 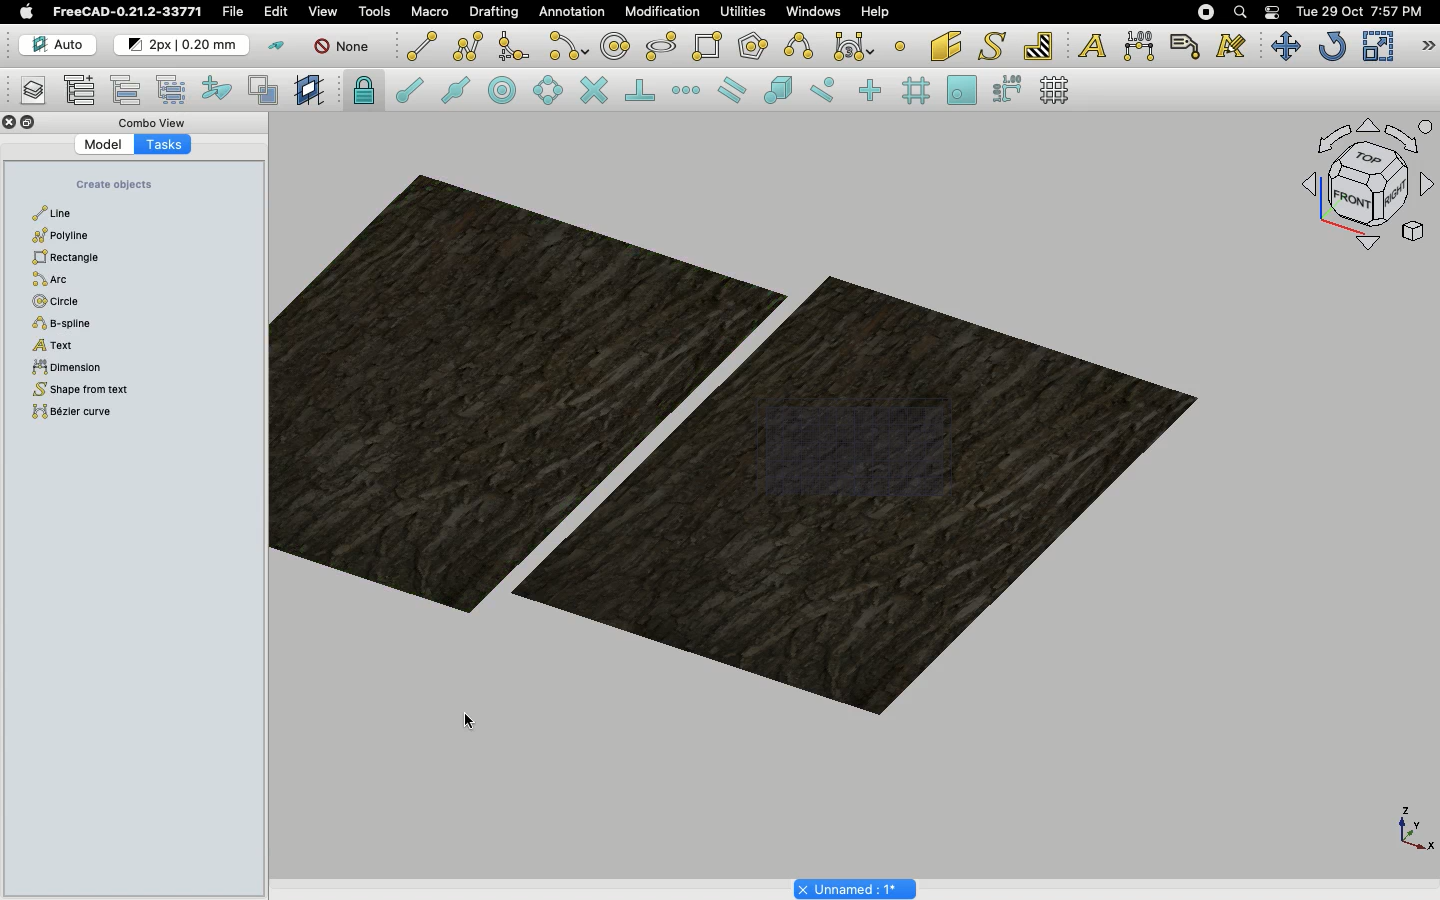 I want to click on Snap working plane, so click(x=962, y=92).